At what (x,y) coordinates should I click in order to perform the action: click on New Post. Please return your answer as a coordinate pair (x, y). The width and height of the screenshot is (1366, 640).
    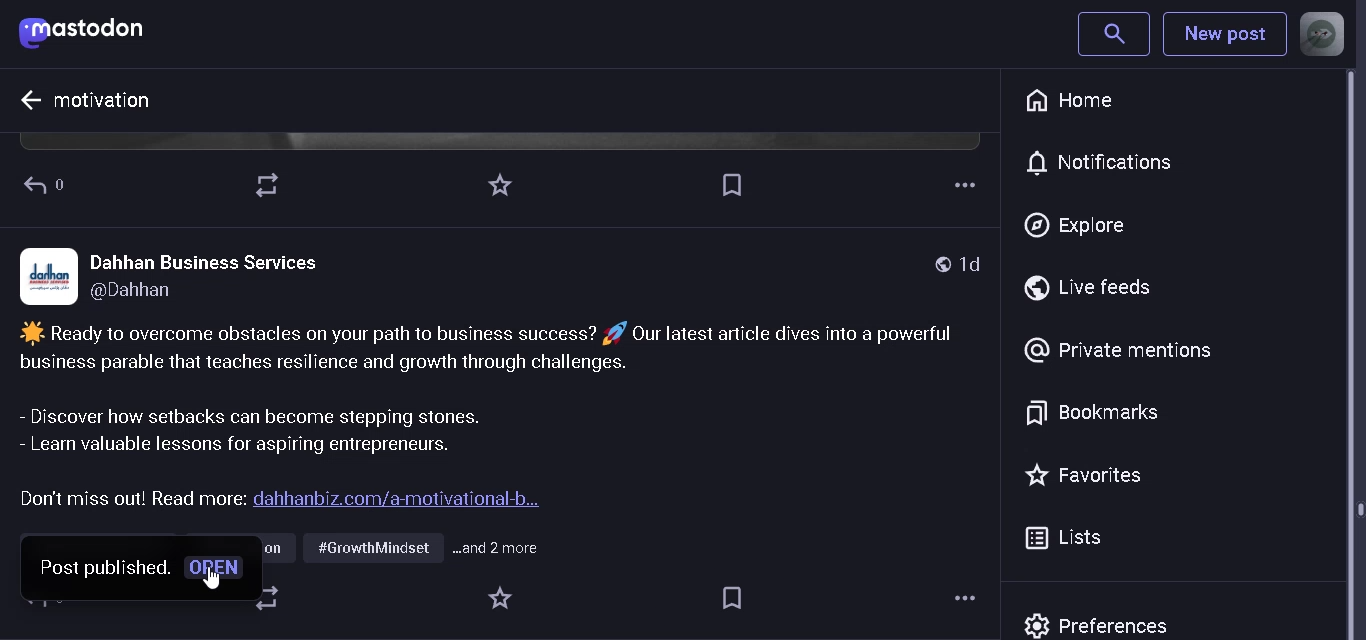
    Looking at the image, I should click on (1223, 37).